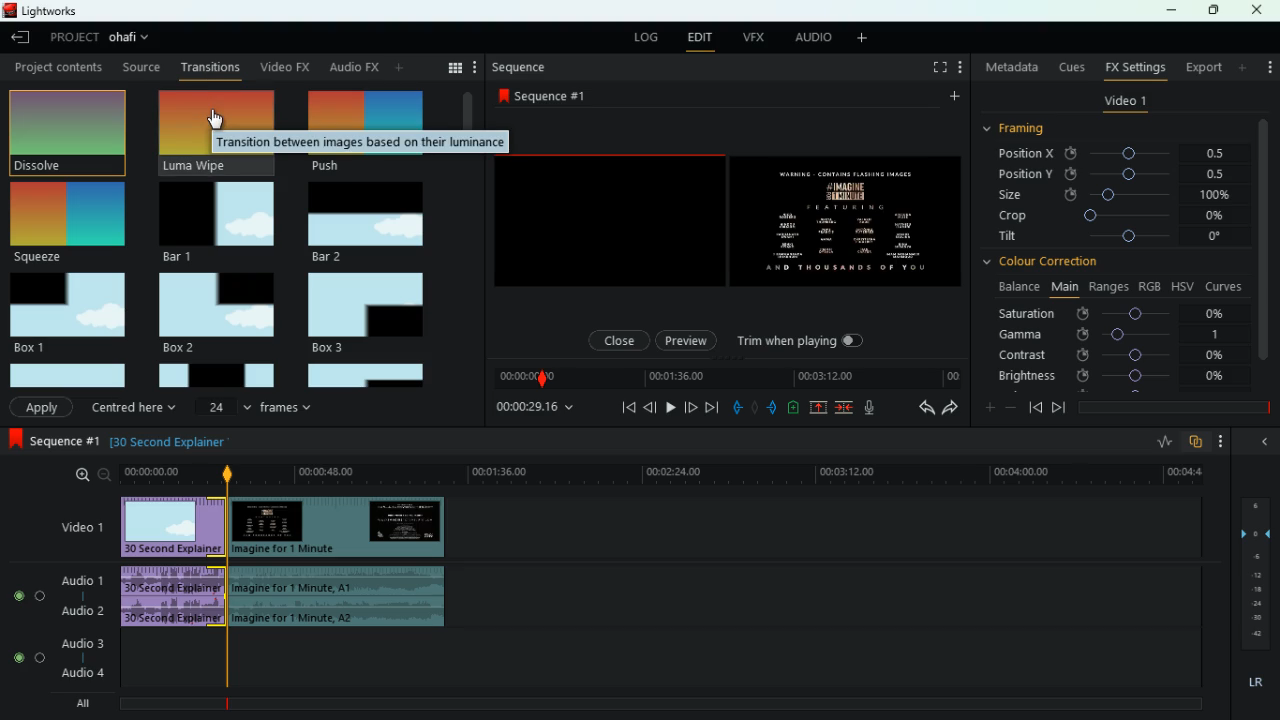 The width and height of the screenshot is (1280, 720). I want to click on plus, so click(987, 409).